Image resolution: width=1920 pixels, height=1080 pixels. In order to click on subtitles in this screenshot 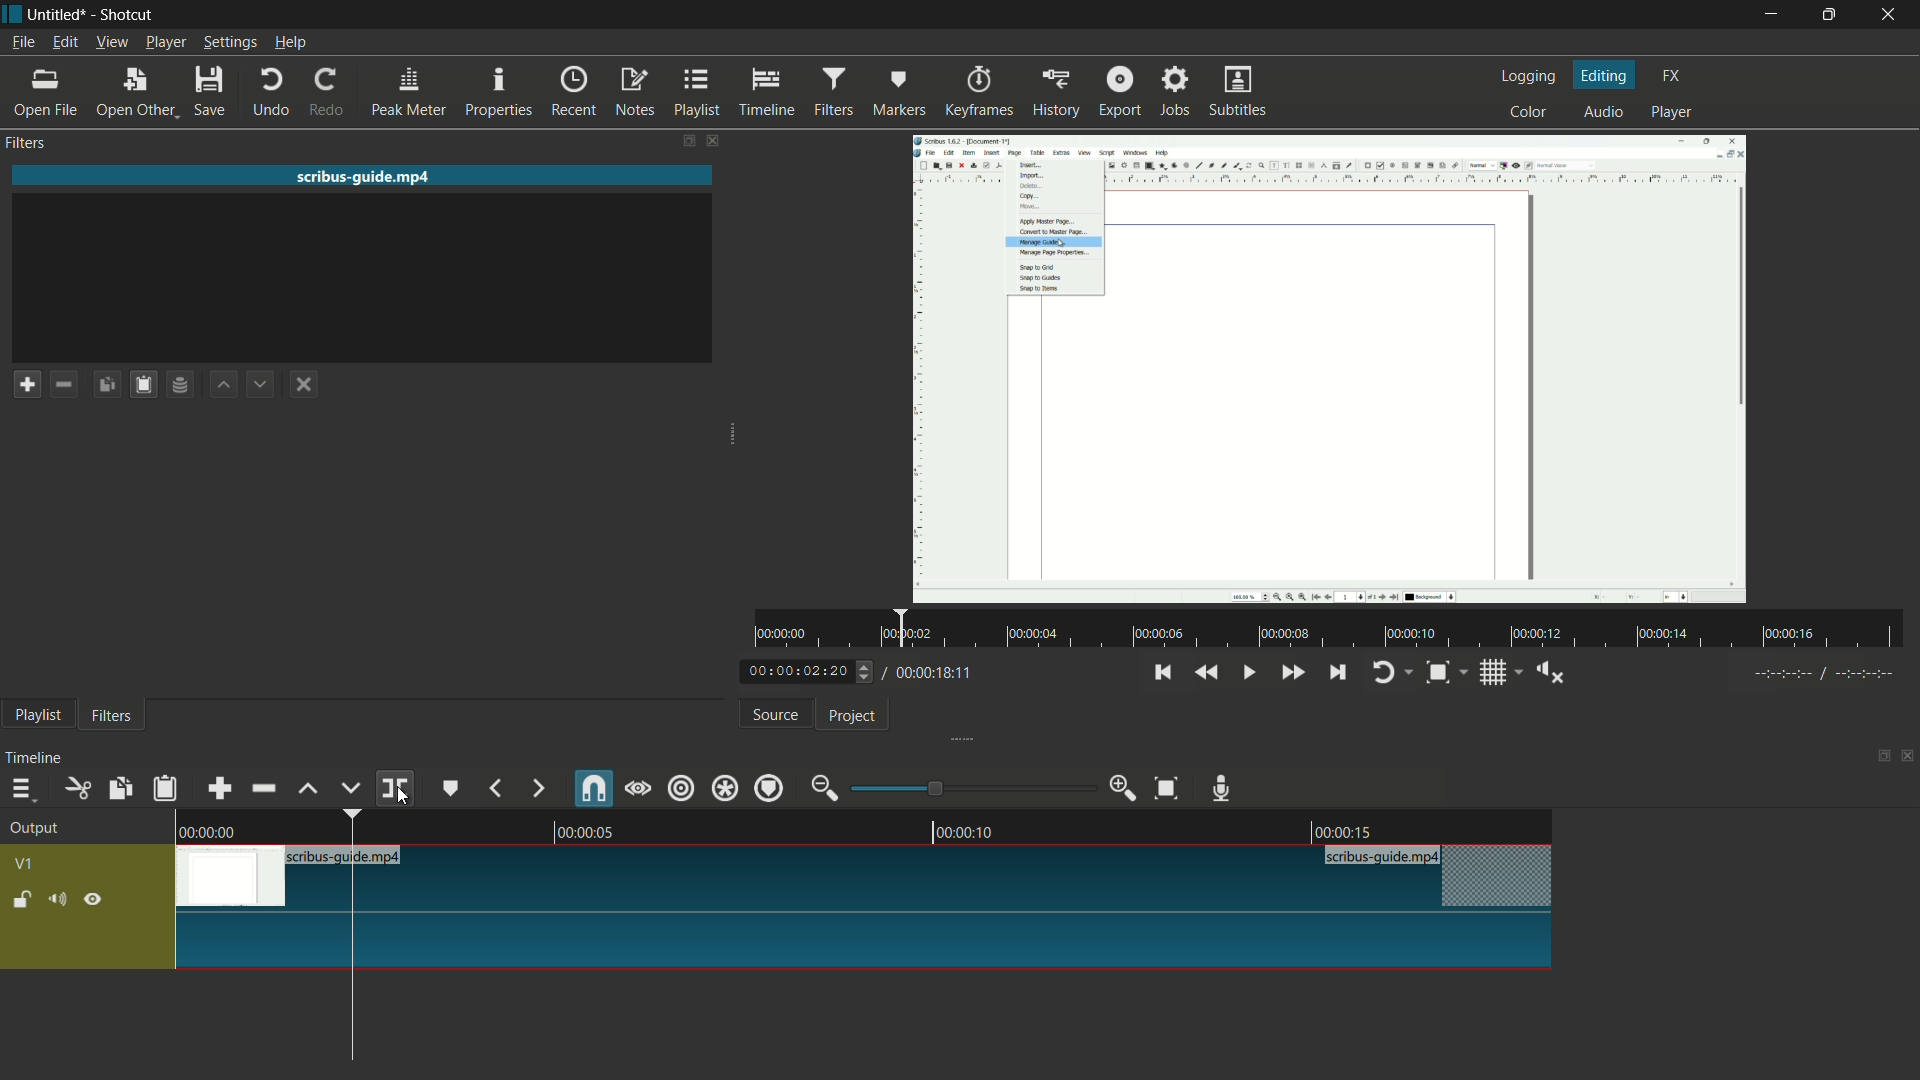, I will do `click(1237, 90)`.